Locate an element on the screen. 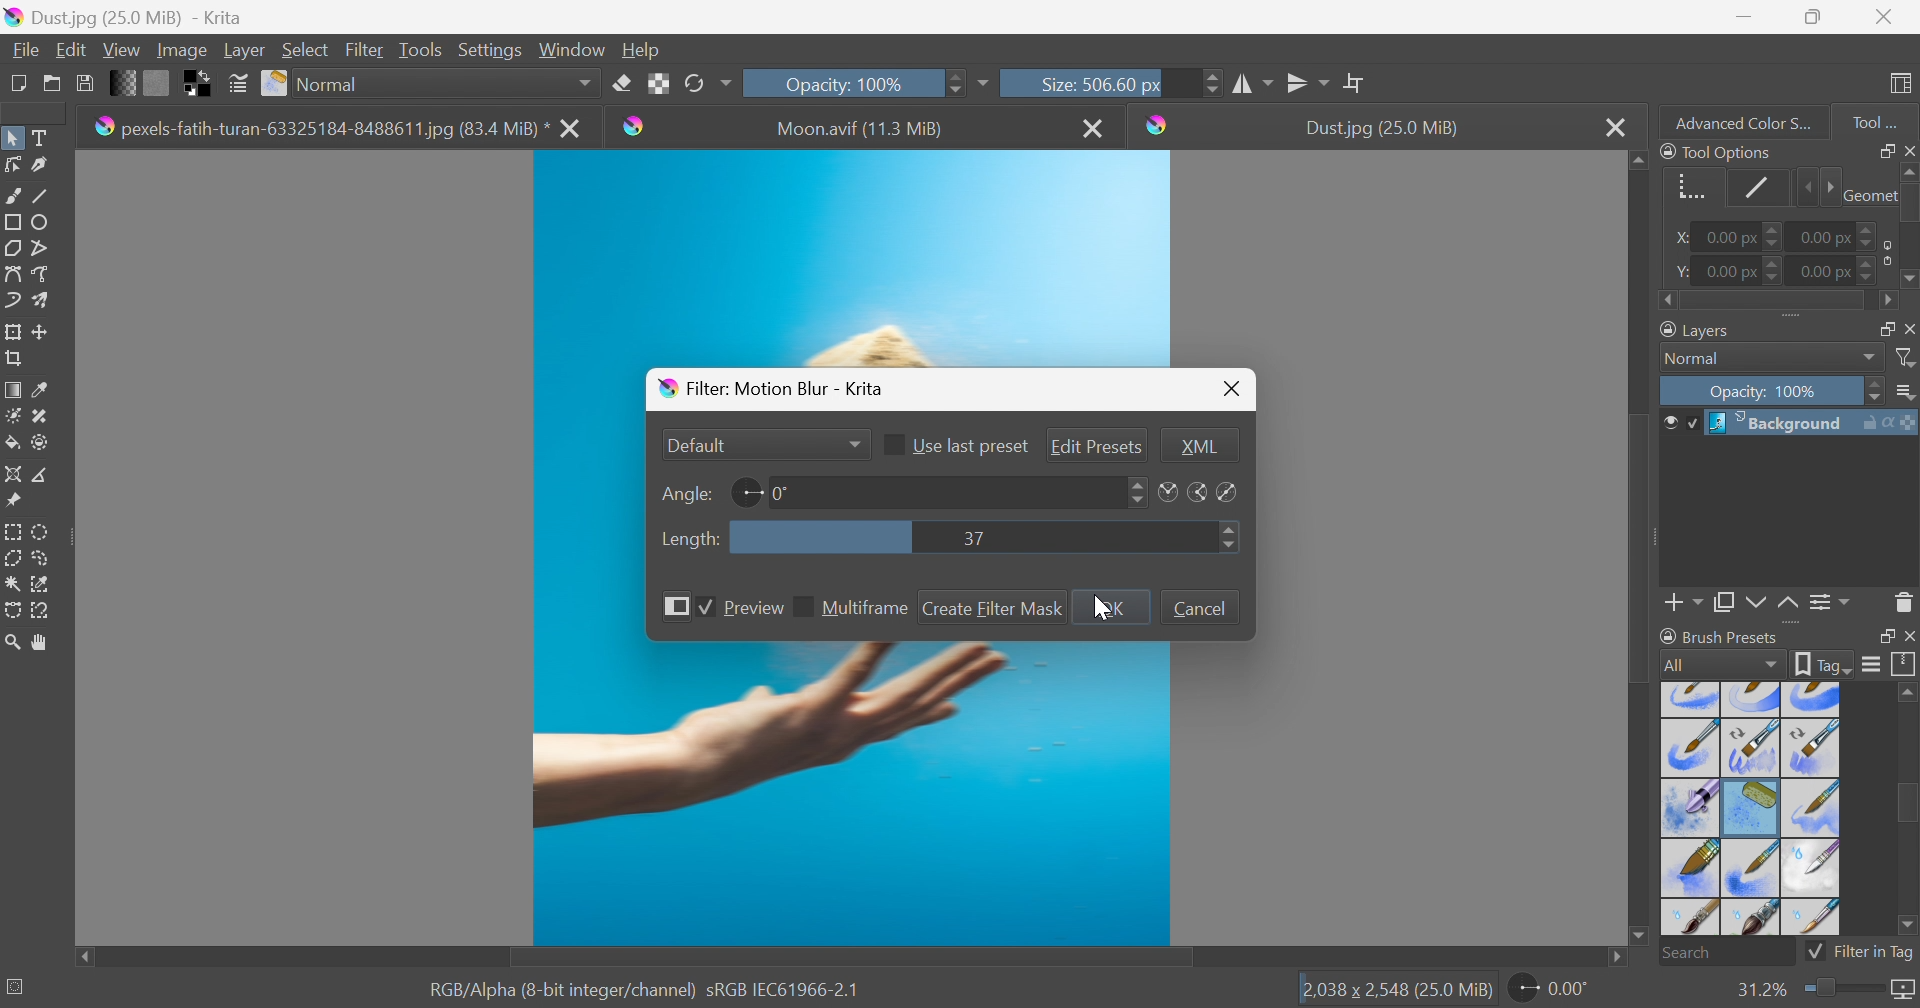 This screenshot has height=1008, width=1920. All is located at coordinates (1721, 664).